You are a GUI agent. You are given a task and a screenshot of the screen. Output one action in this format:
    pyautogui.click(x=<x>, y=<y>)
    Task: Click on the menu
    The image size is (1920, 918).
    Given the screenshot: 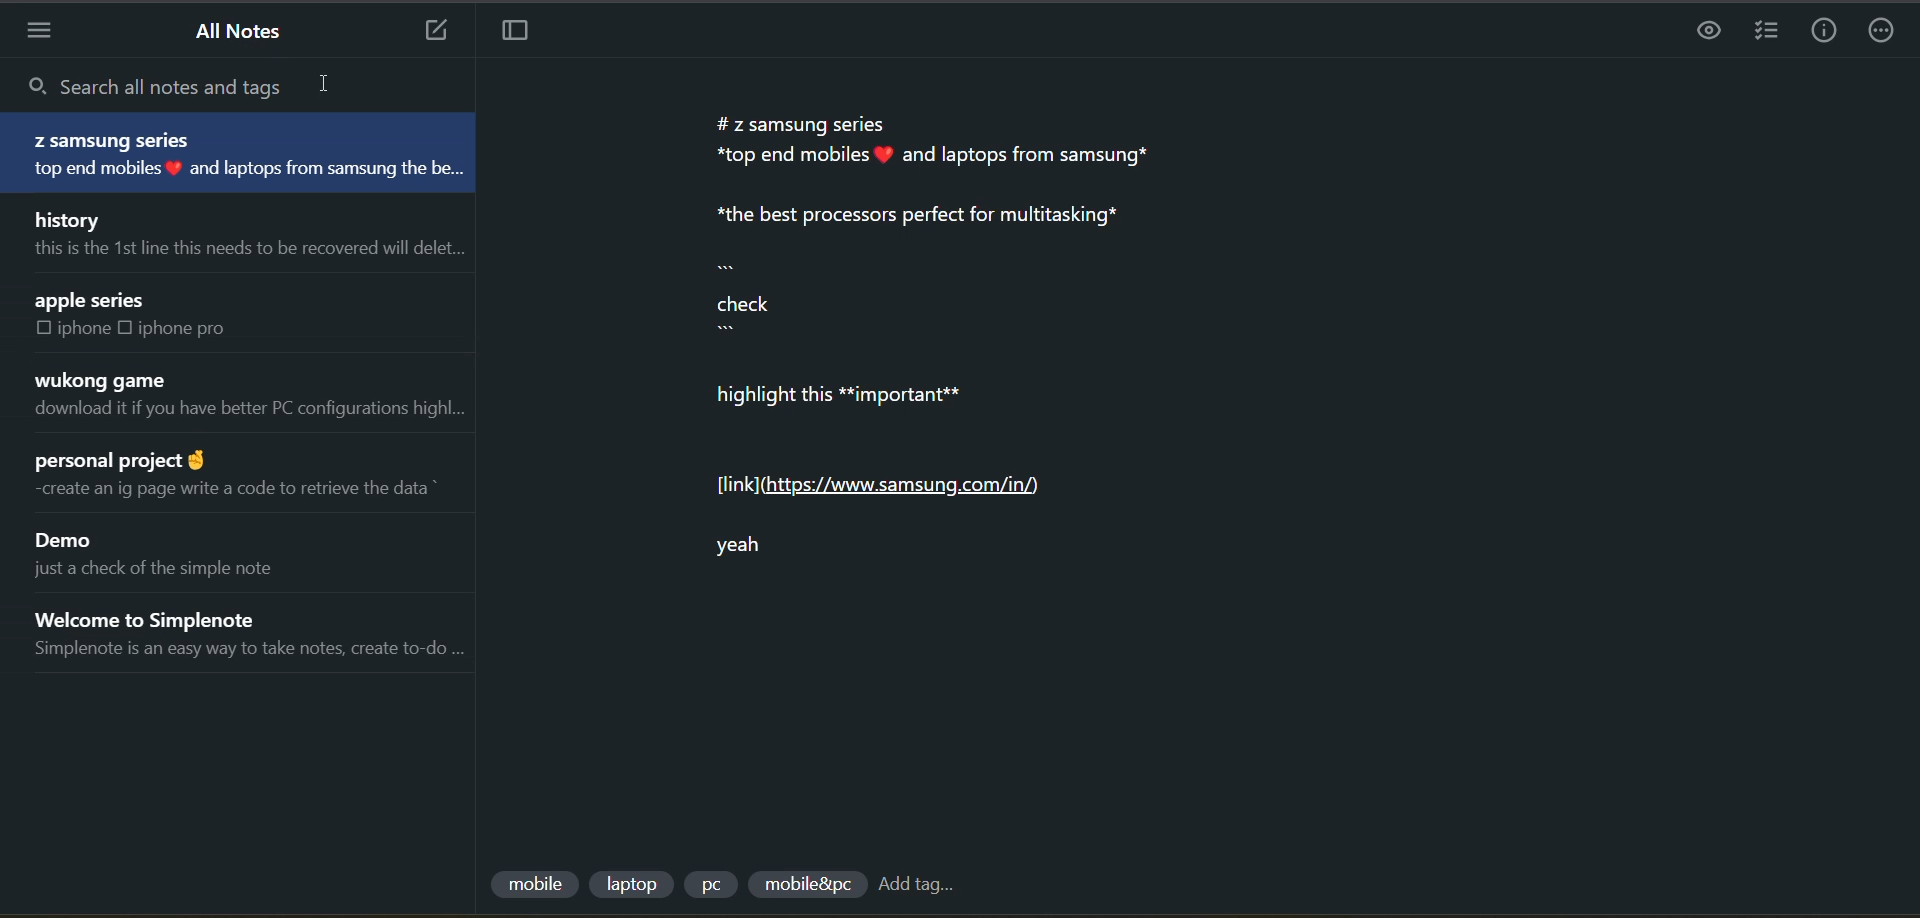 What is the action you would take?
    pyautogui.click(x=47, y=32)
    